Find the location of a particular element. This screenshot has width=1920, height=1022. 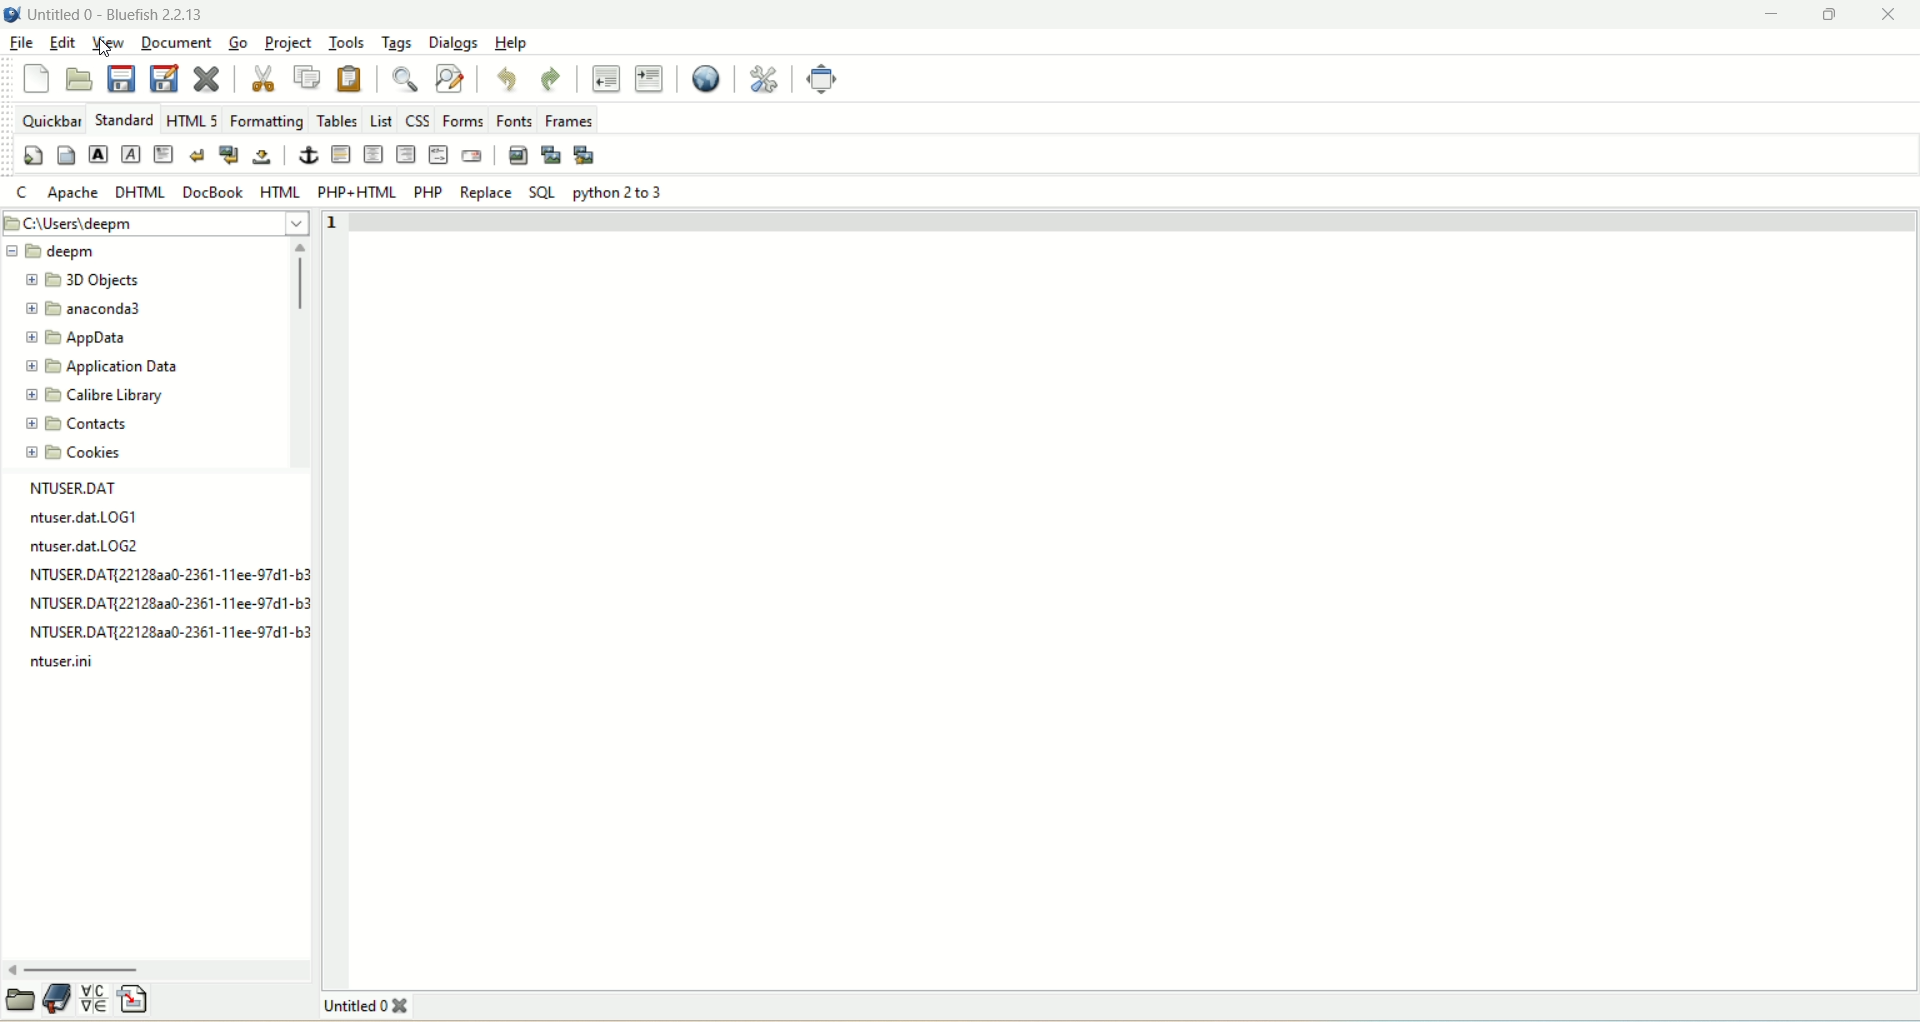

line number is located at coordinates (336, 223).